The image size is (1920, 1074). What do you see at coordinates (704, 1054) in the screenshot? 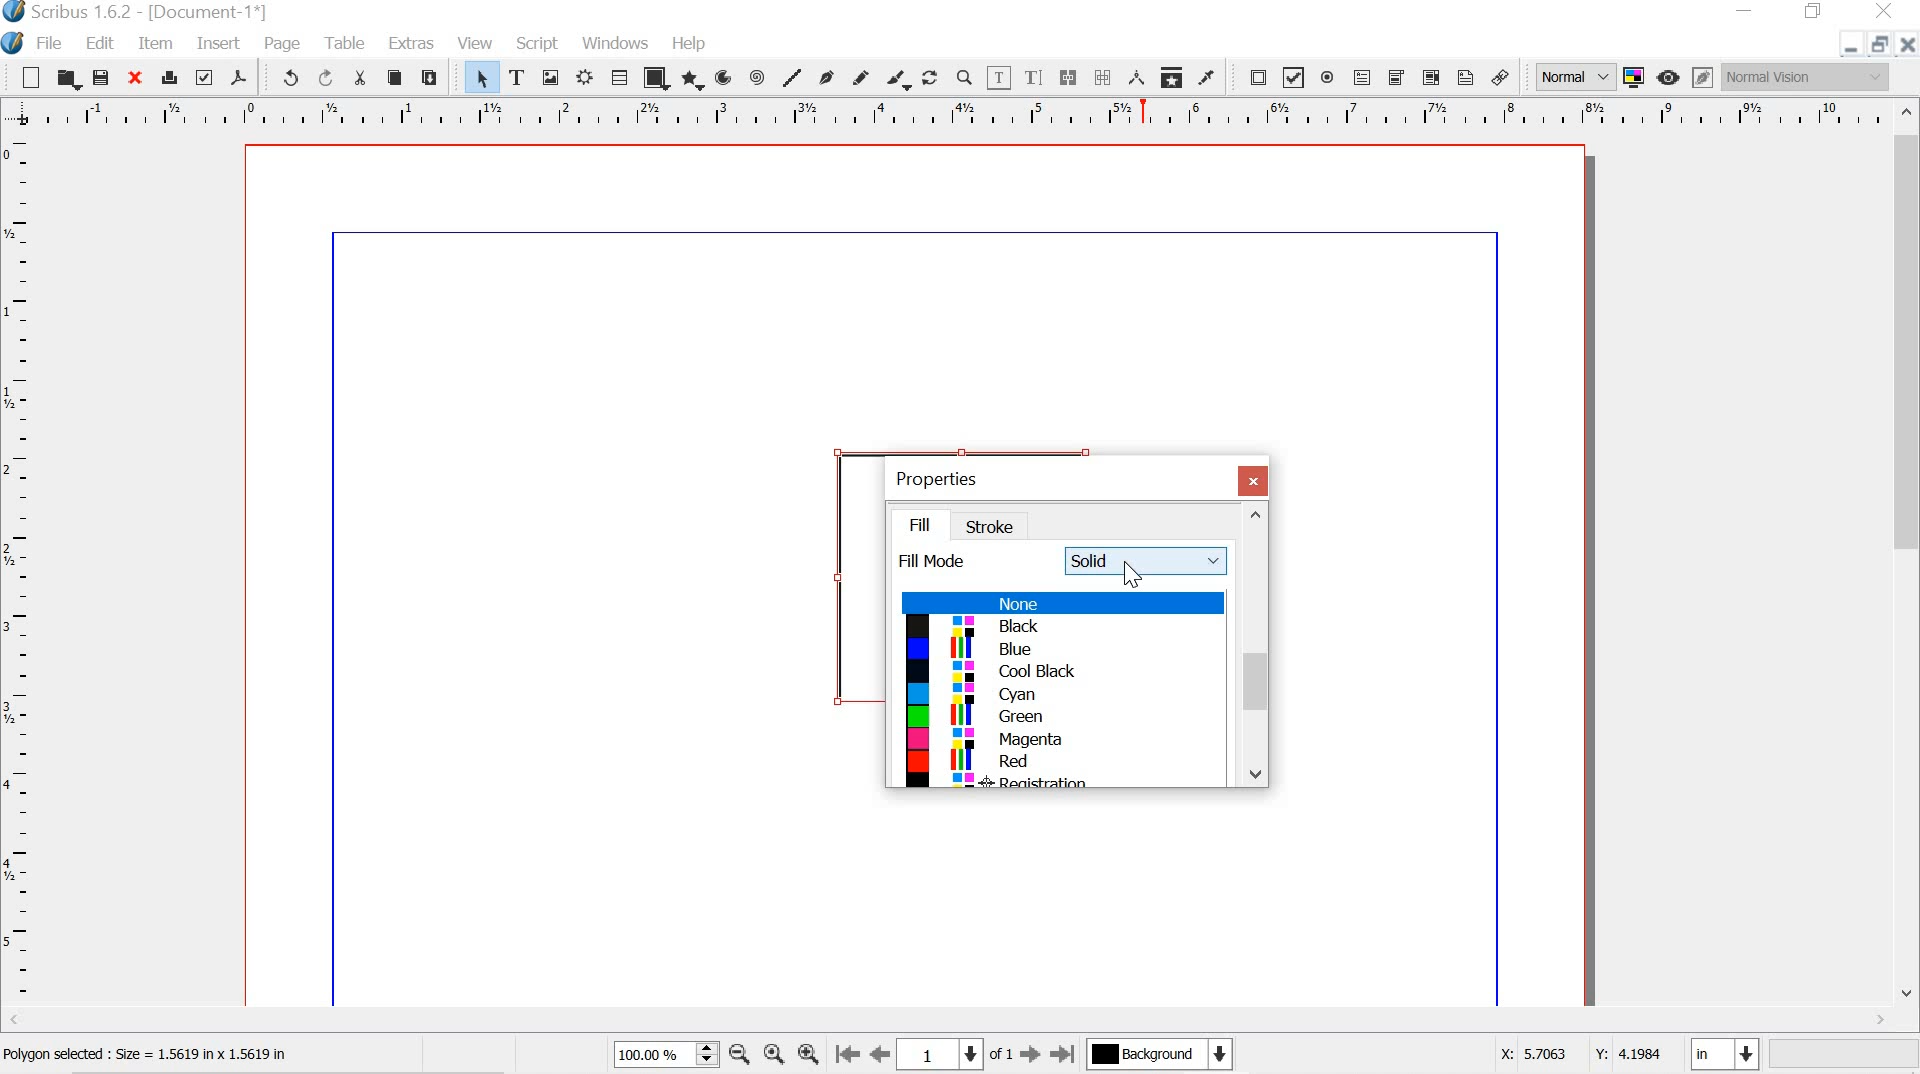
I see `zoom in and out` at bounding box center [704, 1054].